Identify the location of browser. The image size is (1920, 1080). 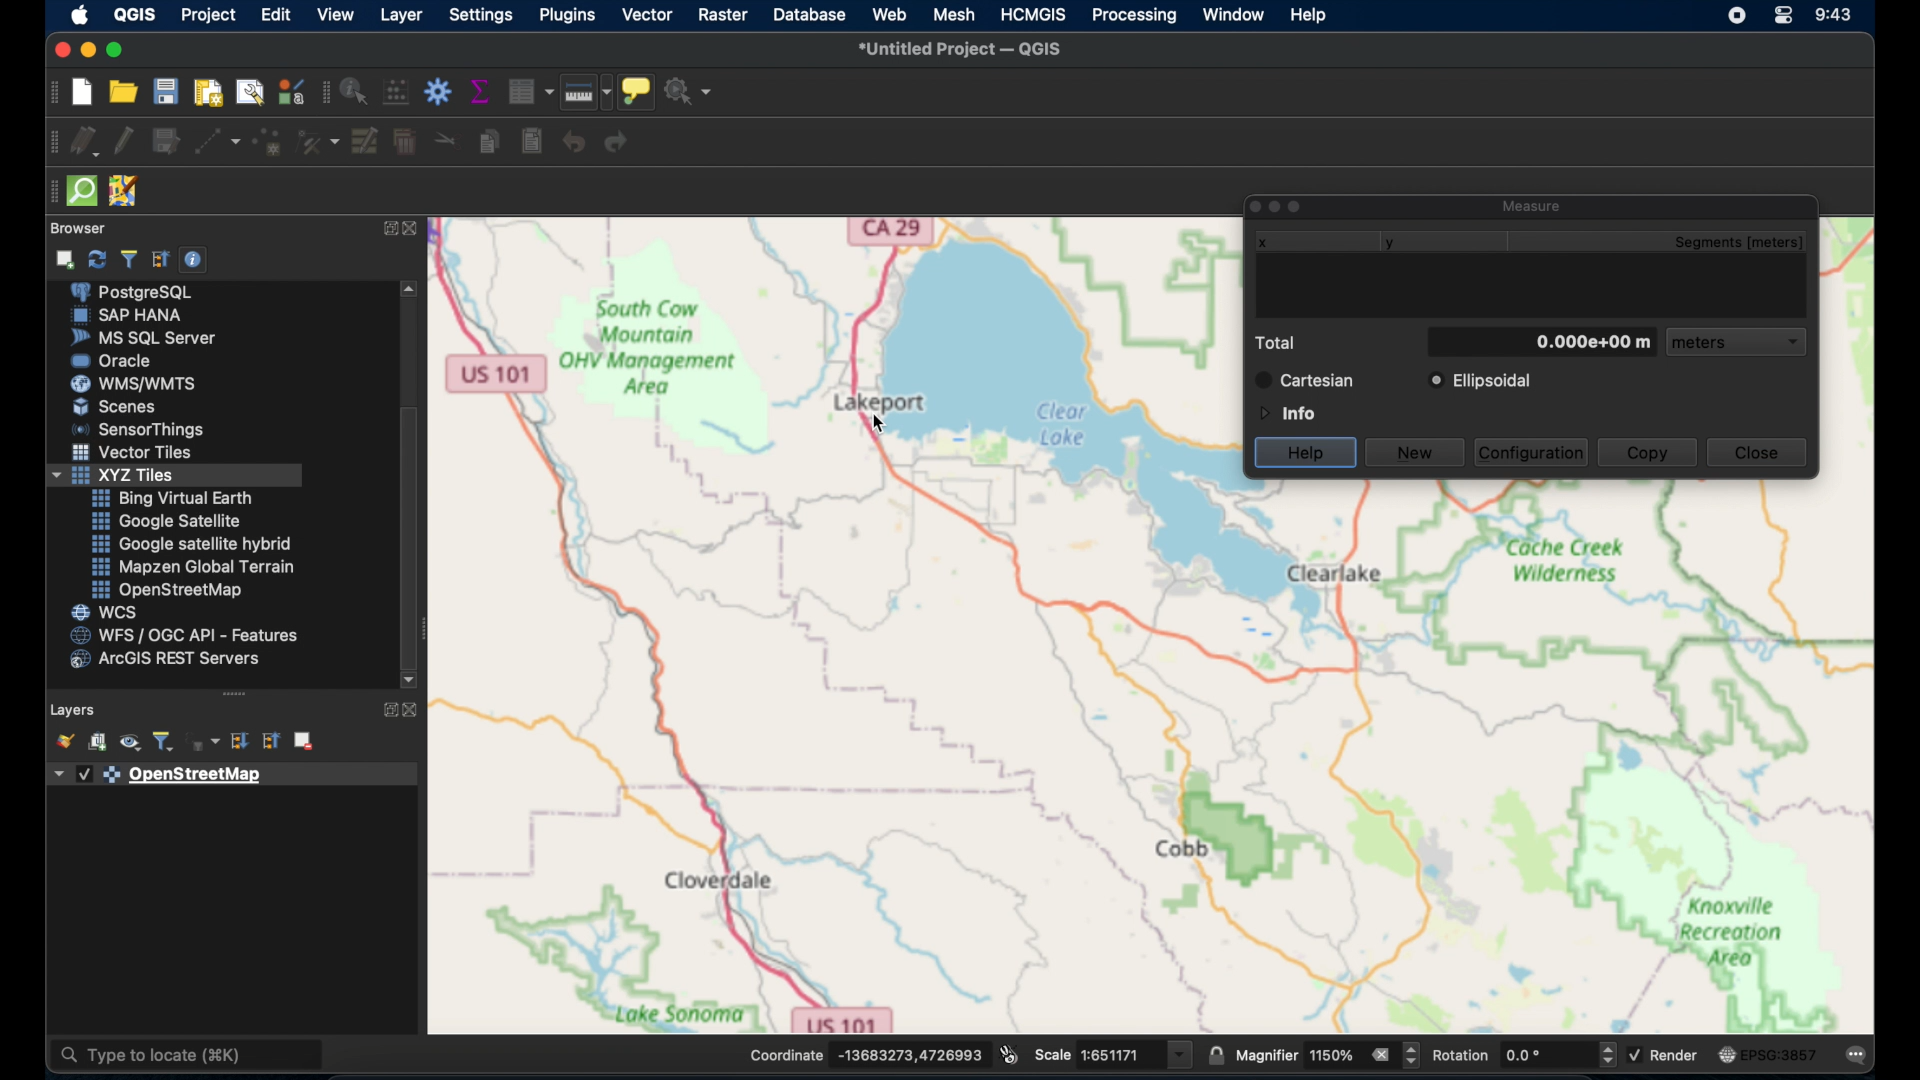
(83, 226).